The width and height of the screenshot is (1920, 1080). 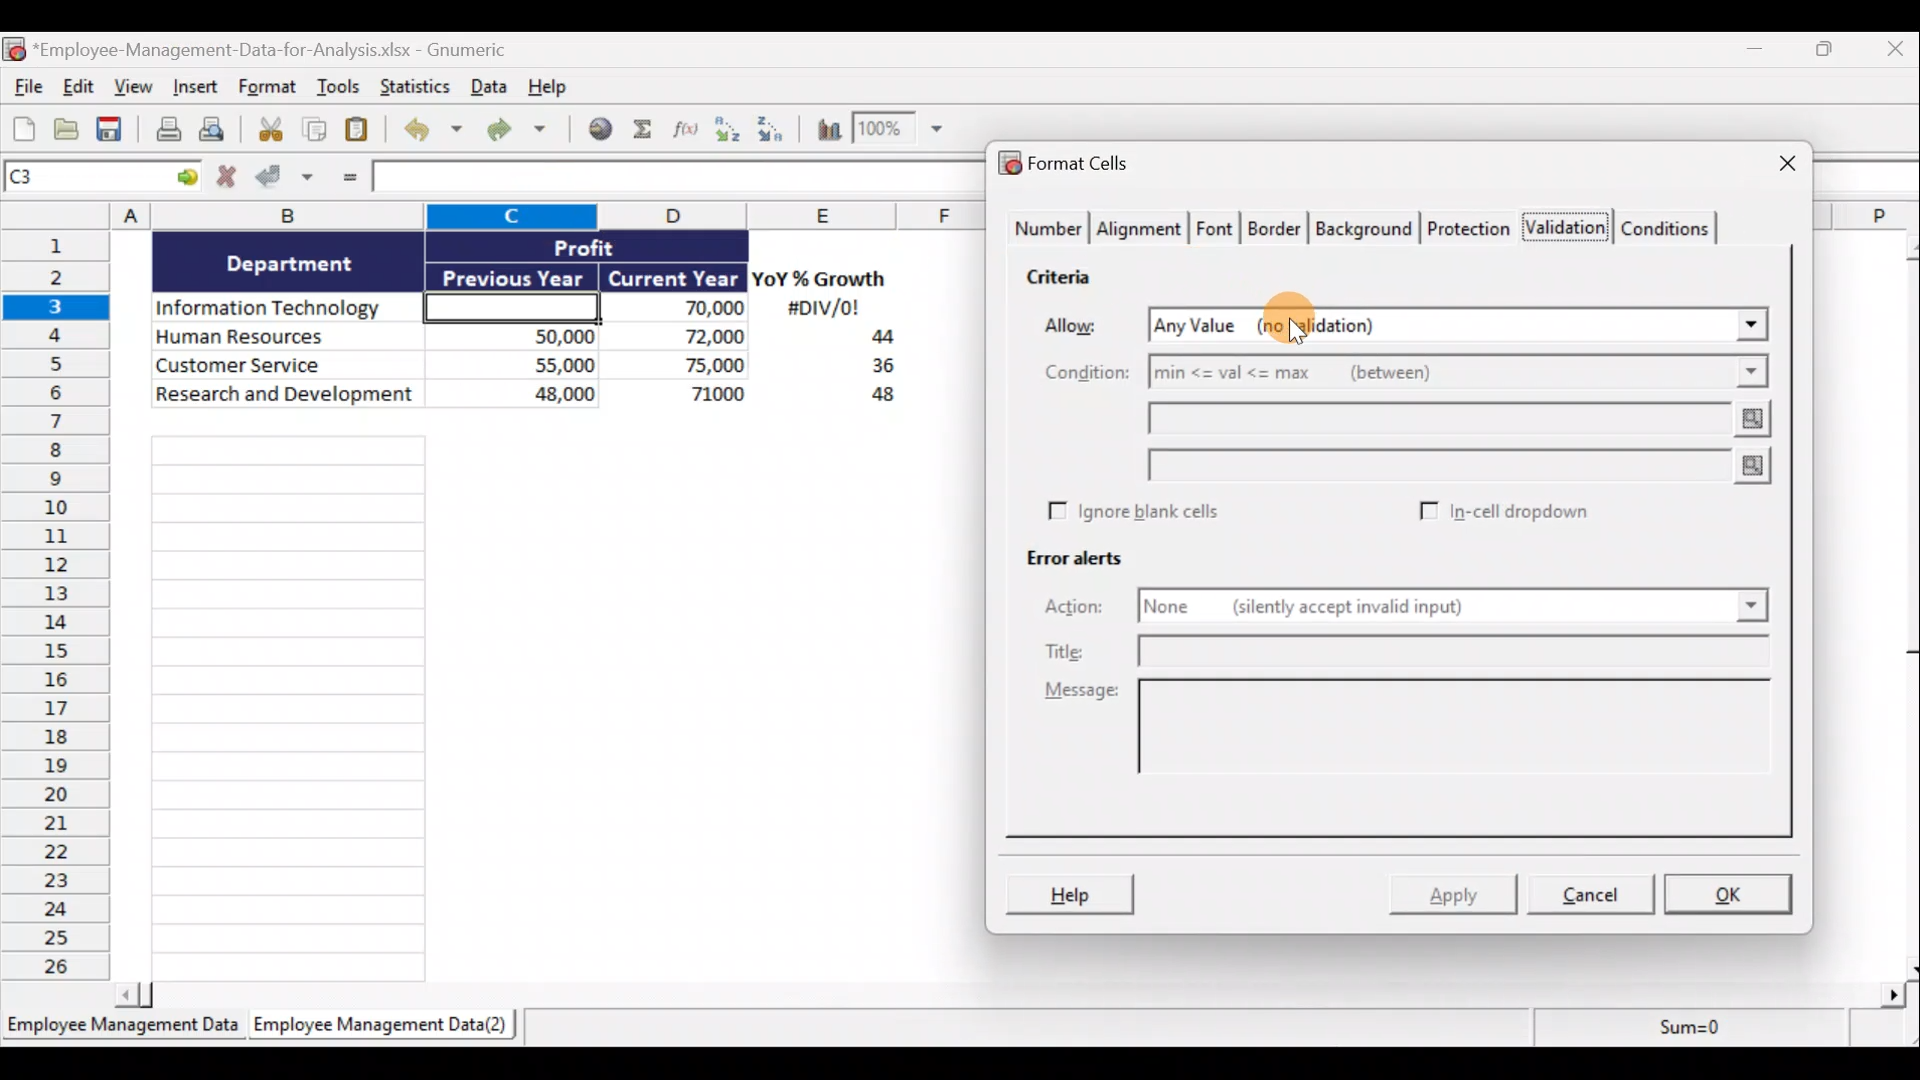 What do you see at coordinates (286, 396) in the screenshot?
I see `Research and development` at bounding box center [286, 396].